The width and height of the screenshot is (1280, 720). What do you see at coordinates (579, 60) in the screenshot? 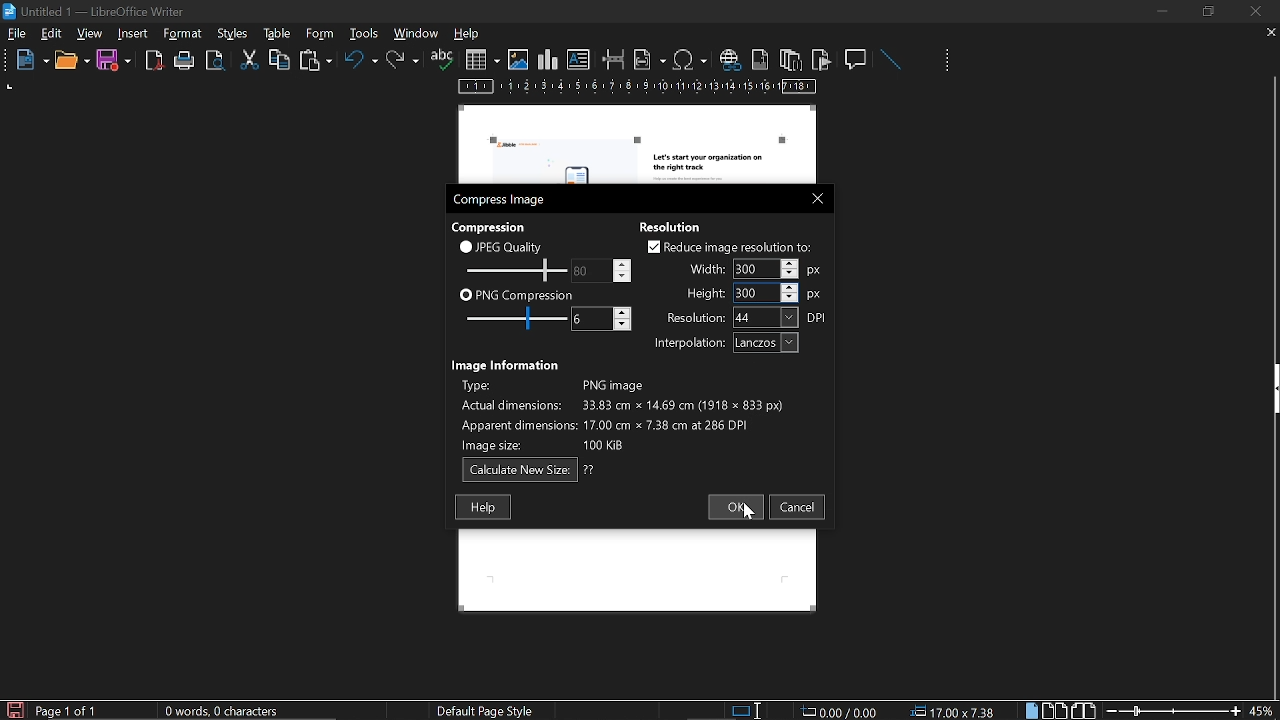
I see `insert text` at bounding box center [579, 60].